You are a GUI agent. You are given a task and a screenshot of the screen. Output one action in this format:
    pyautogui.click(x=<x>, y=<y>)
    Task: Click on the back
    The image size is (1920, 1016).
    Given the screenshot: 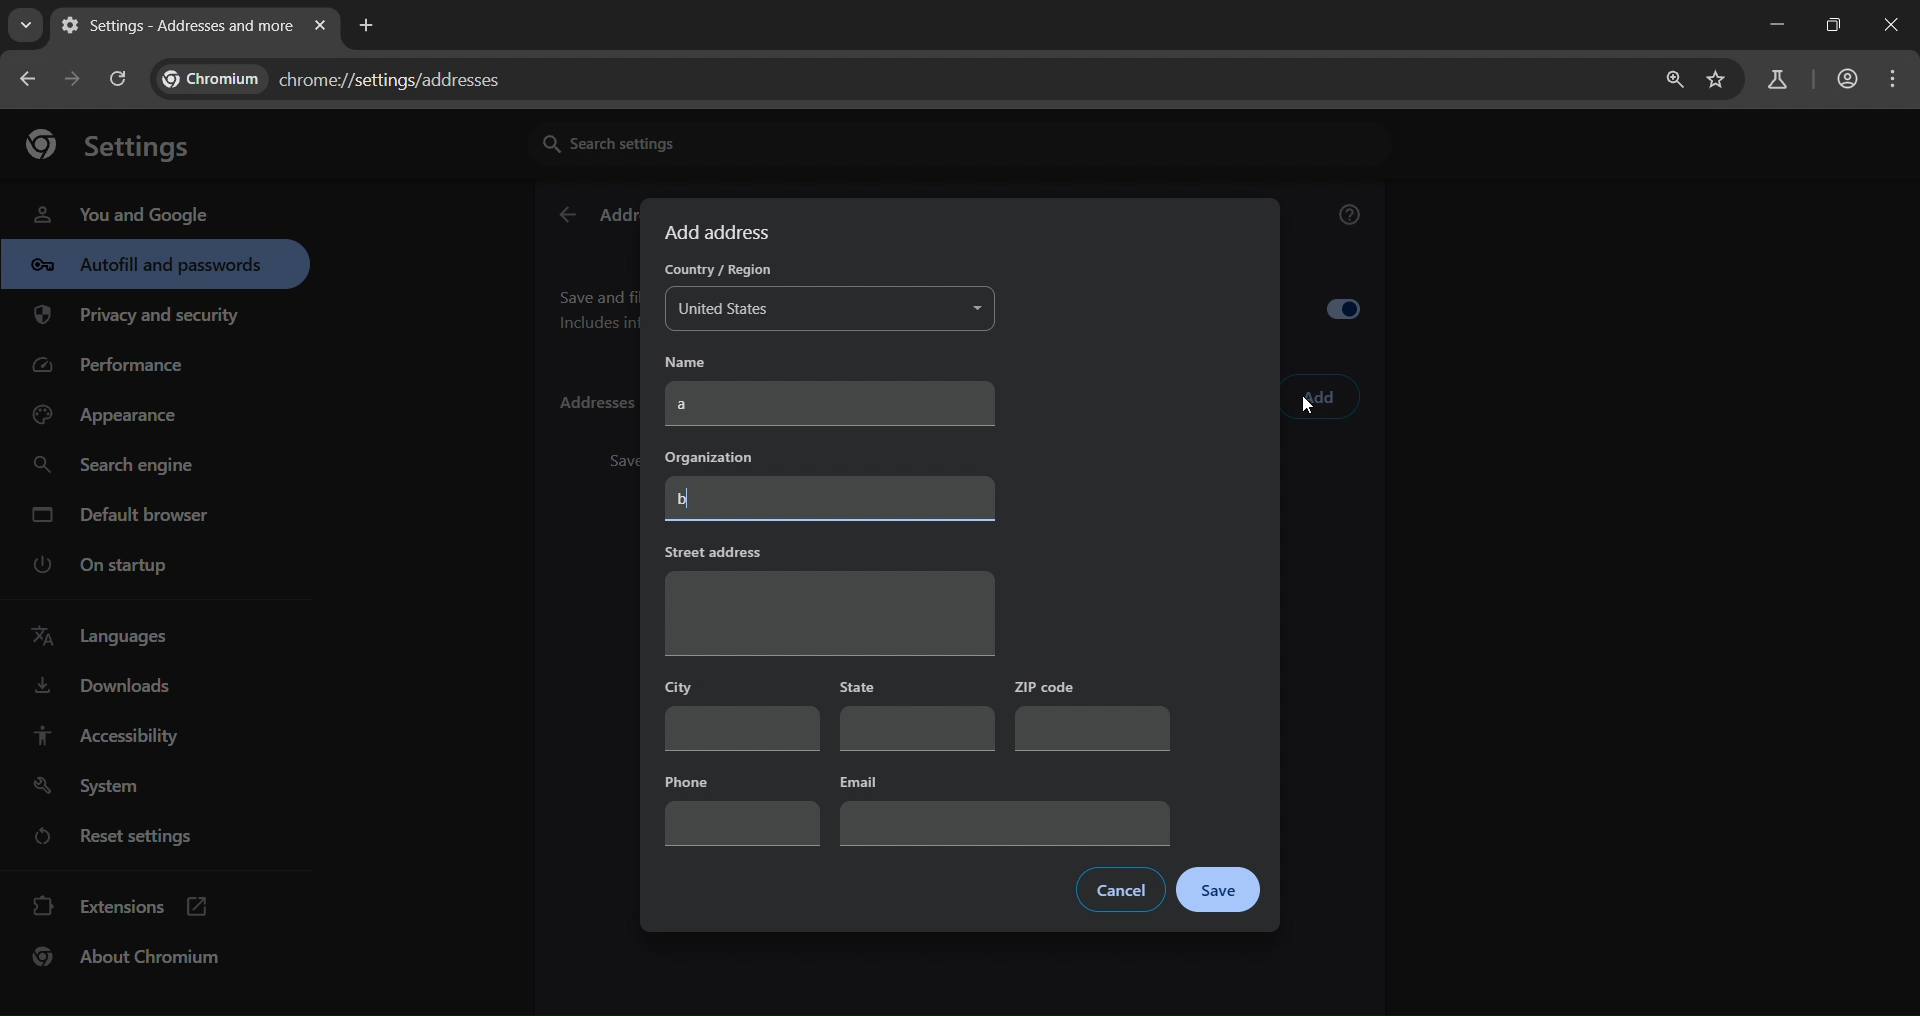 What is the action you would take?
    pyautogui.click(x=566, y=216)
    